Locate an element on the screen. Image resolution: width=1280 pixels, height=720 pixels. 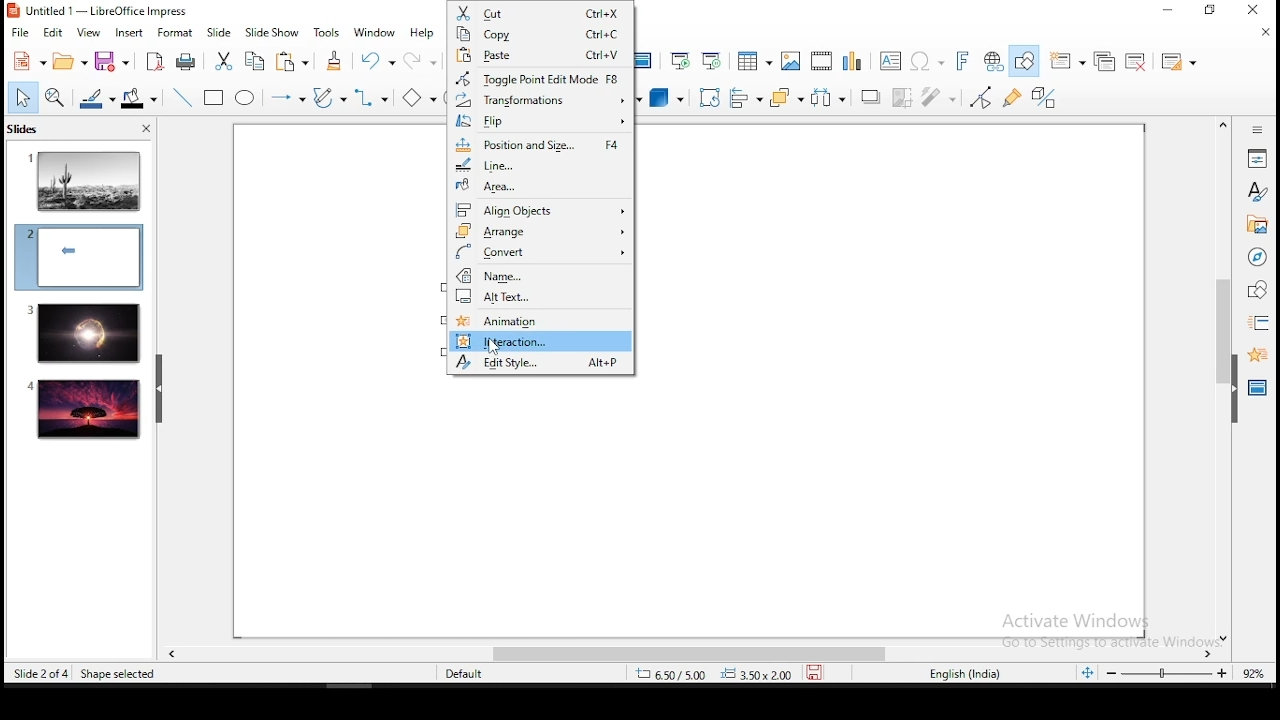
save is located at coordinates (819, 673).